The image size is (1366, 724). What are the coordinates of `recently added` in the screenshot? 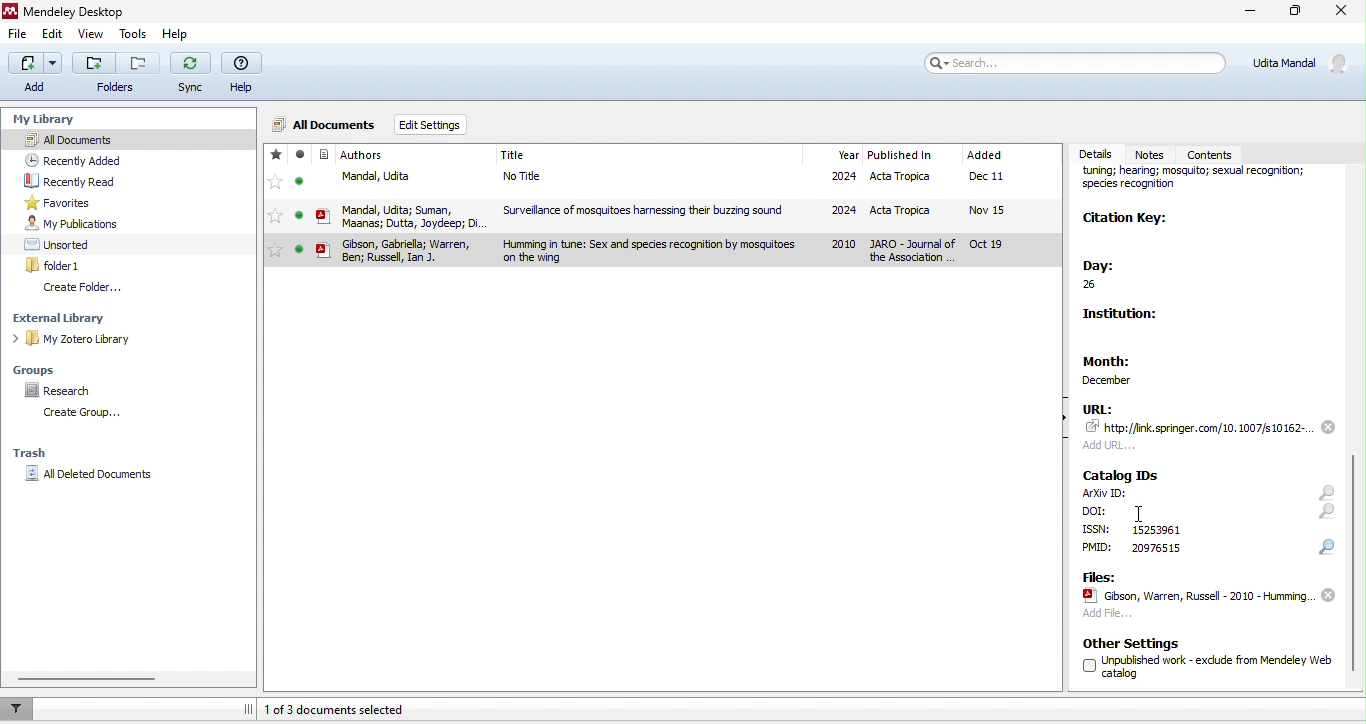 It's located at (72, 159).